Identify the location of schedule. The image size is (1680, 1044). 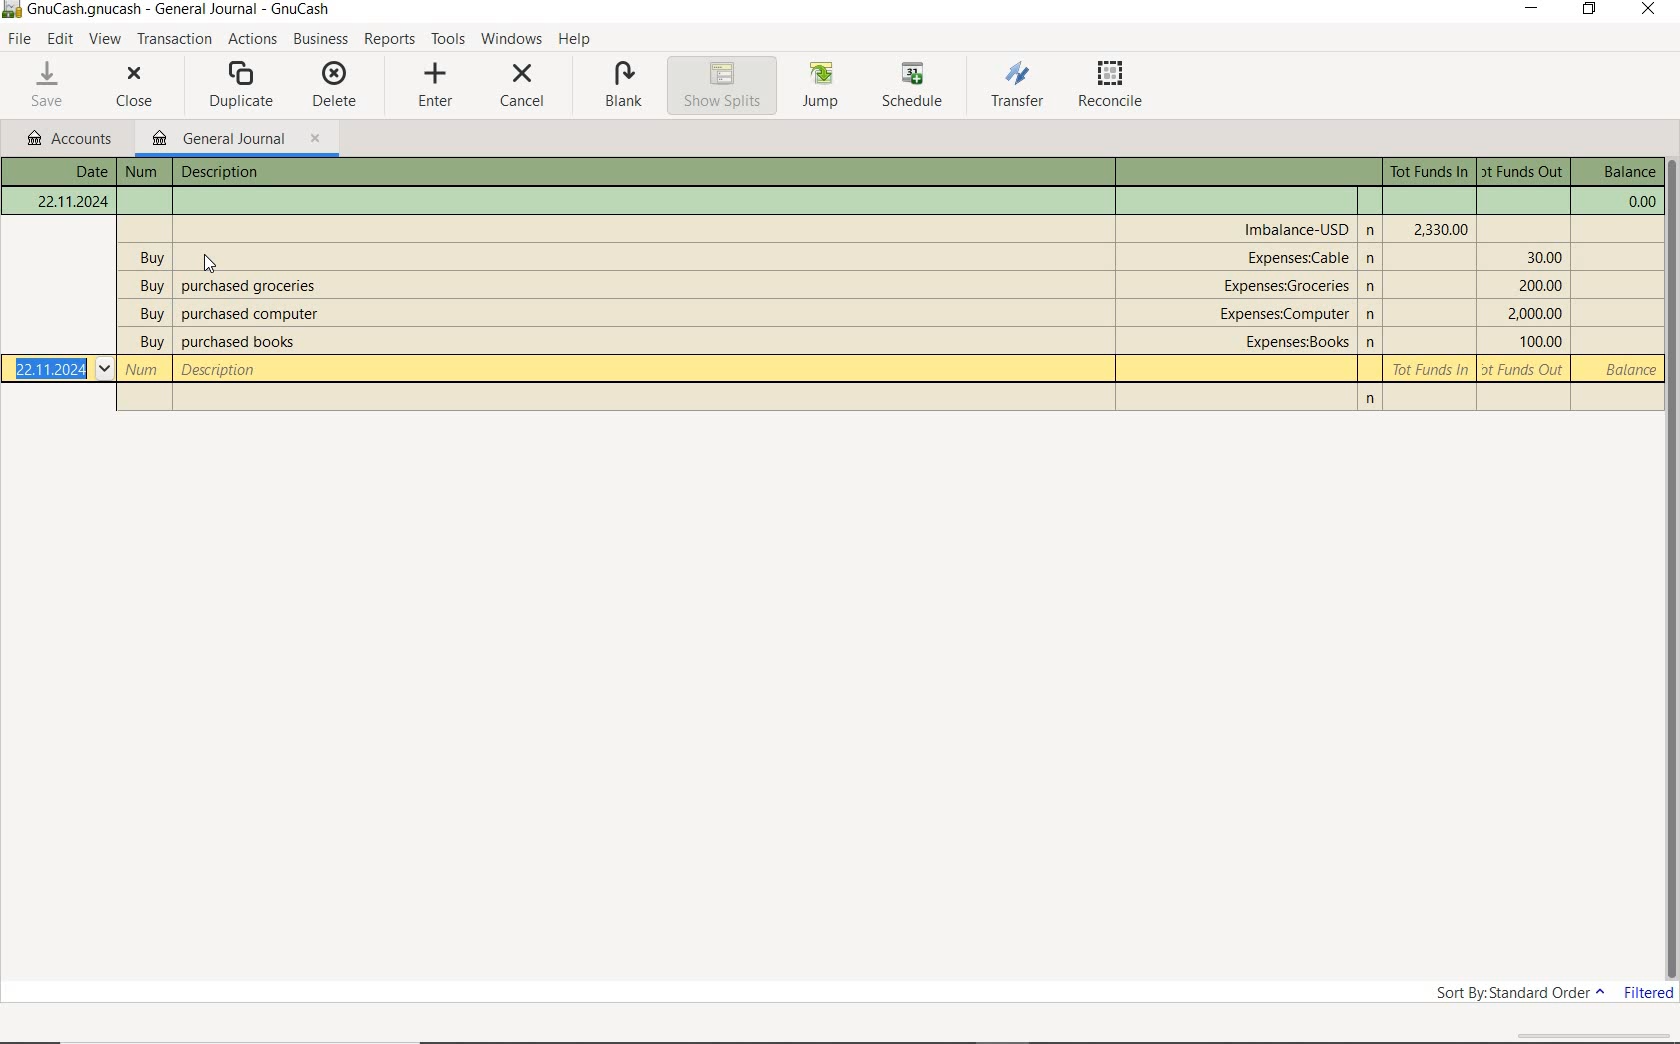
(918, 87).